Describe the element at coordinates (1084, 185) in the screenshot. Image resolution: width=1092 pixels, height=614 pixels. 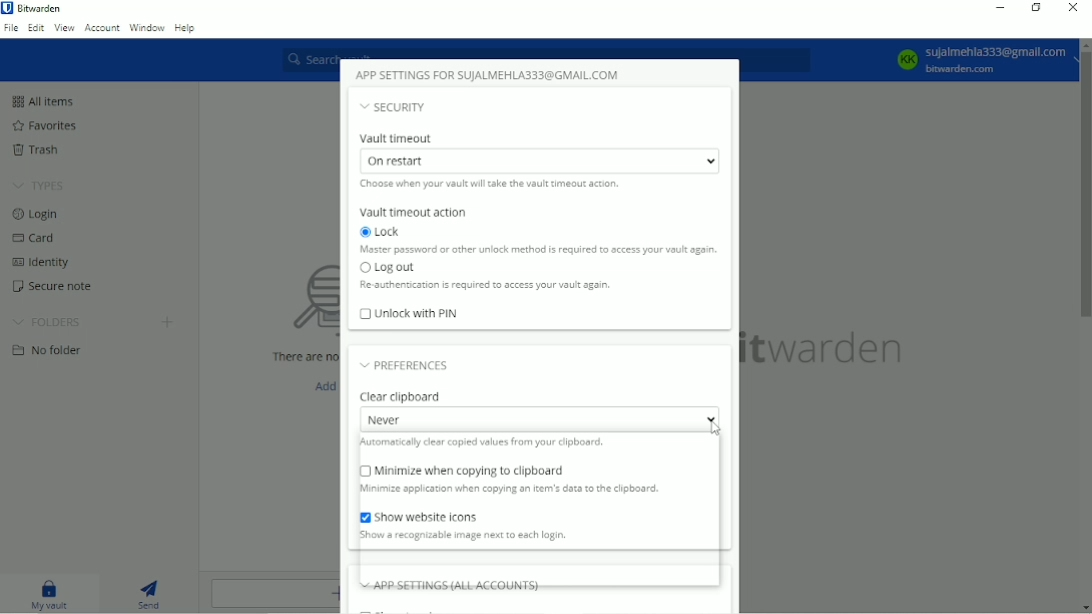
I see `Vertical scrollbar` at that location.